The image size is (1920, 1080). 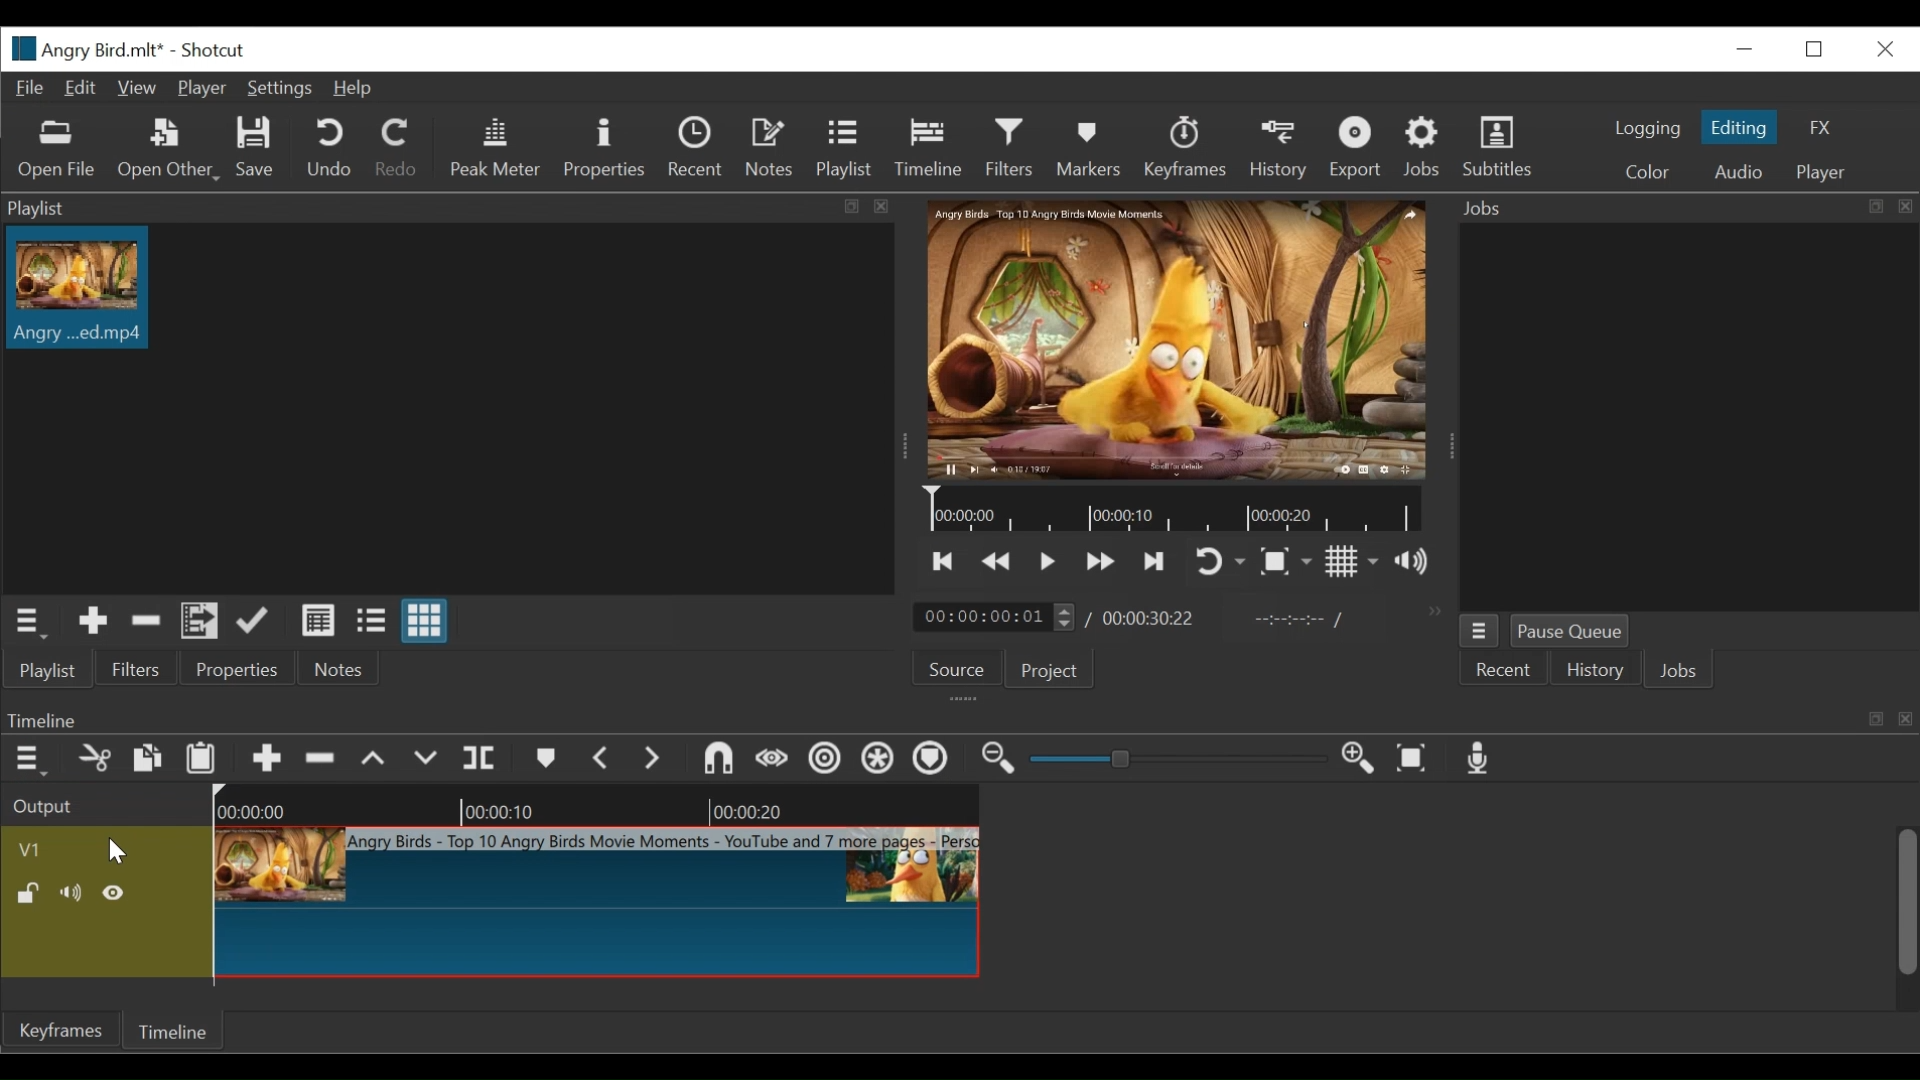 I want to click on Split at playhead, so click(x=481, y=761).